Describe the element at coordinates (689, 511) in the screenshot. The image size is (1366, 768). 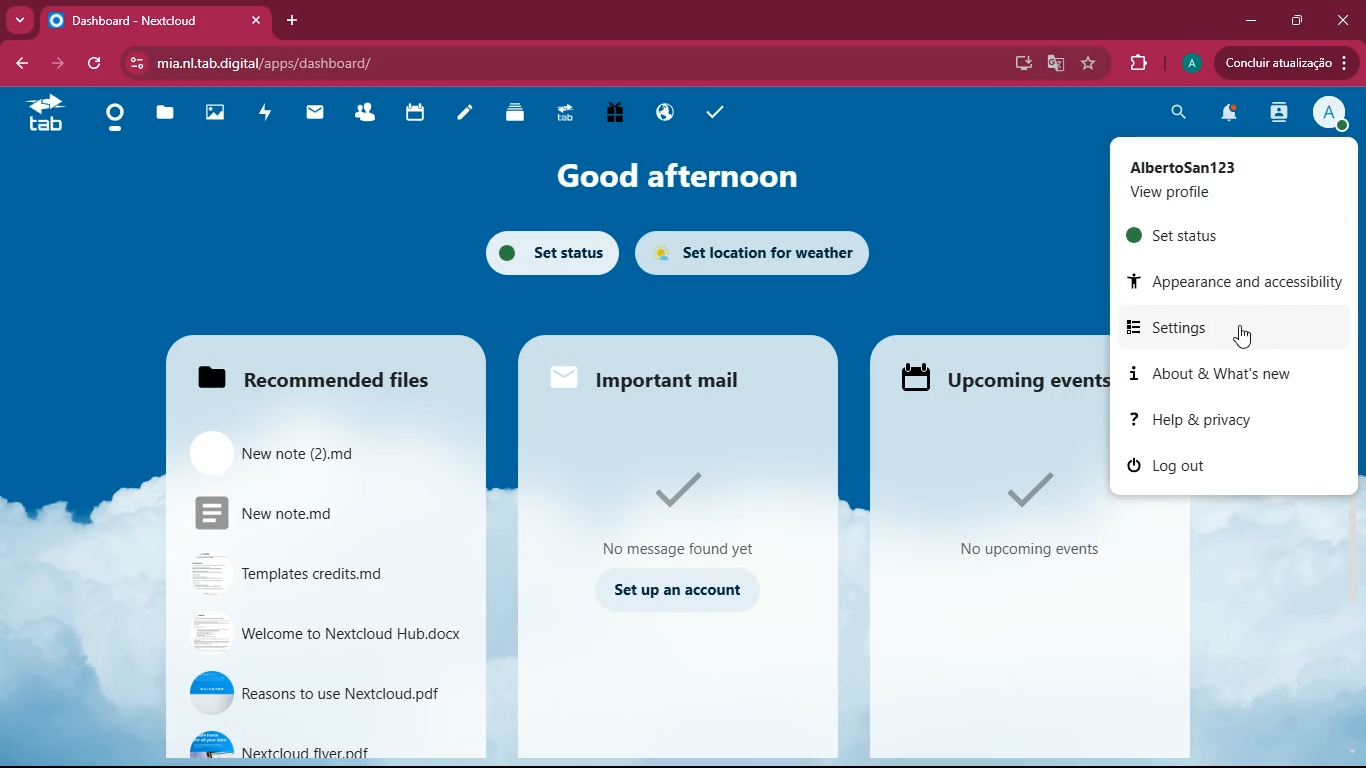
I see `message` at that location.